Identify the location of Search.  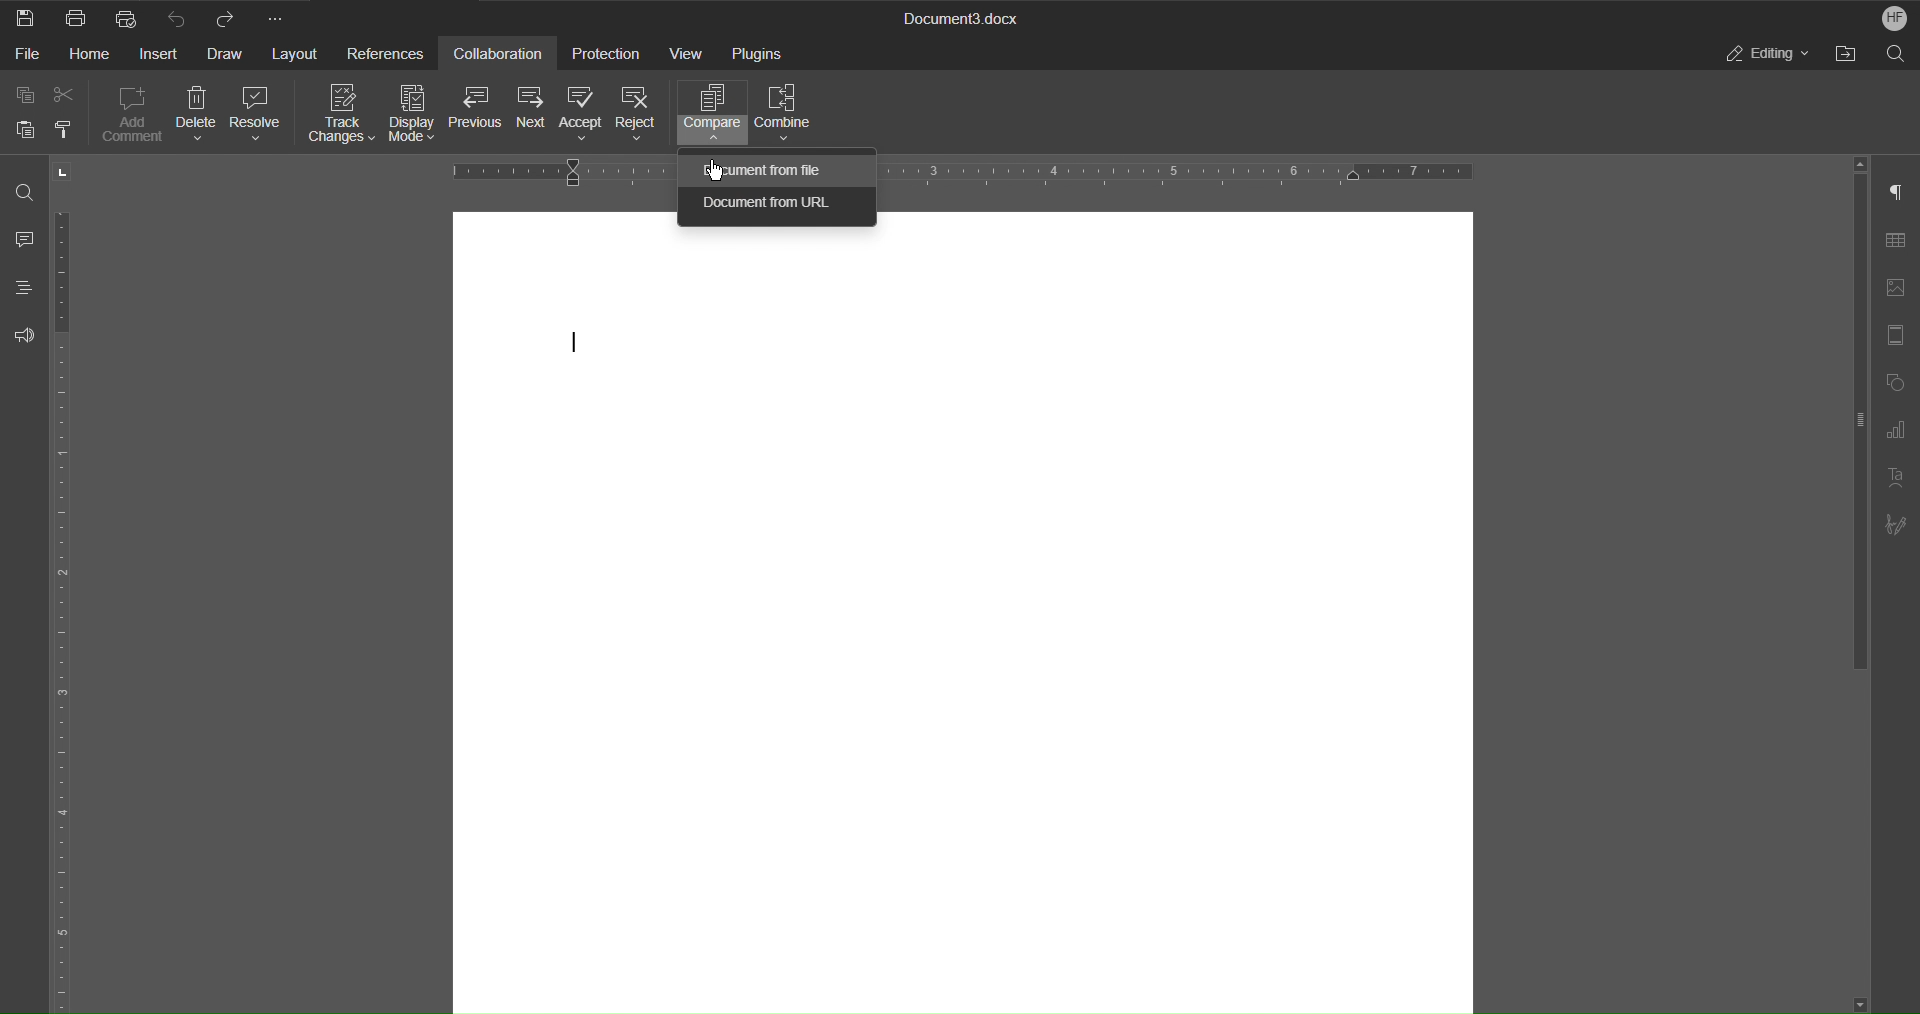
(1896, 54).